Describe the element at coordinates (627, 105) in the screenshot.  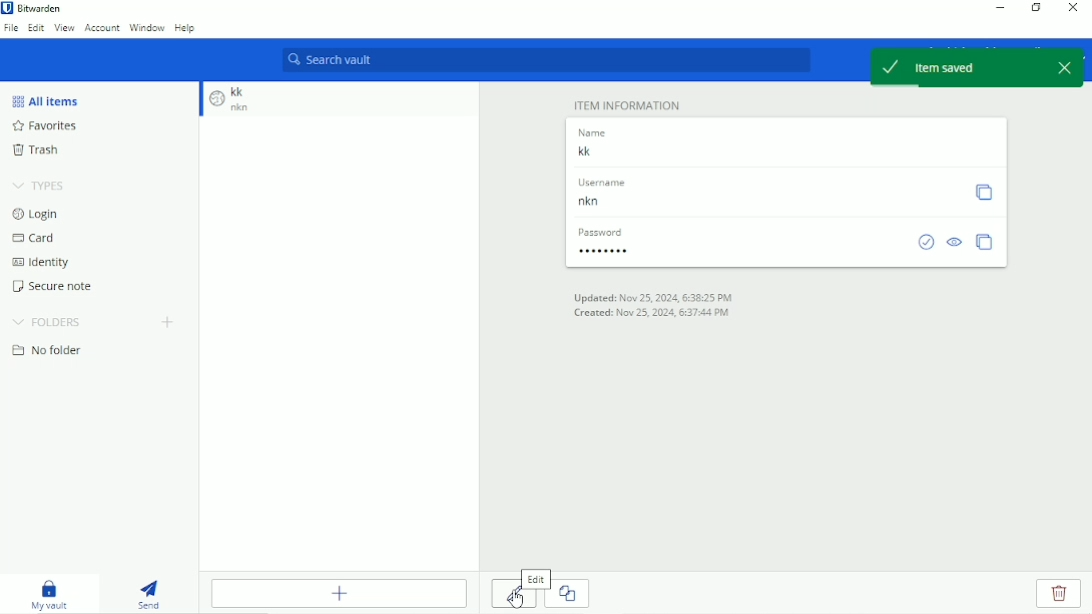
I see `Item Information` at that location.